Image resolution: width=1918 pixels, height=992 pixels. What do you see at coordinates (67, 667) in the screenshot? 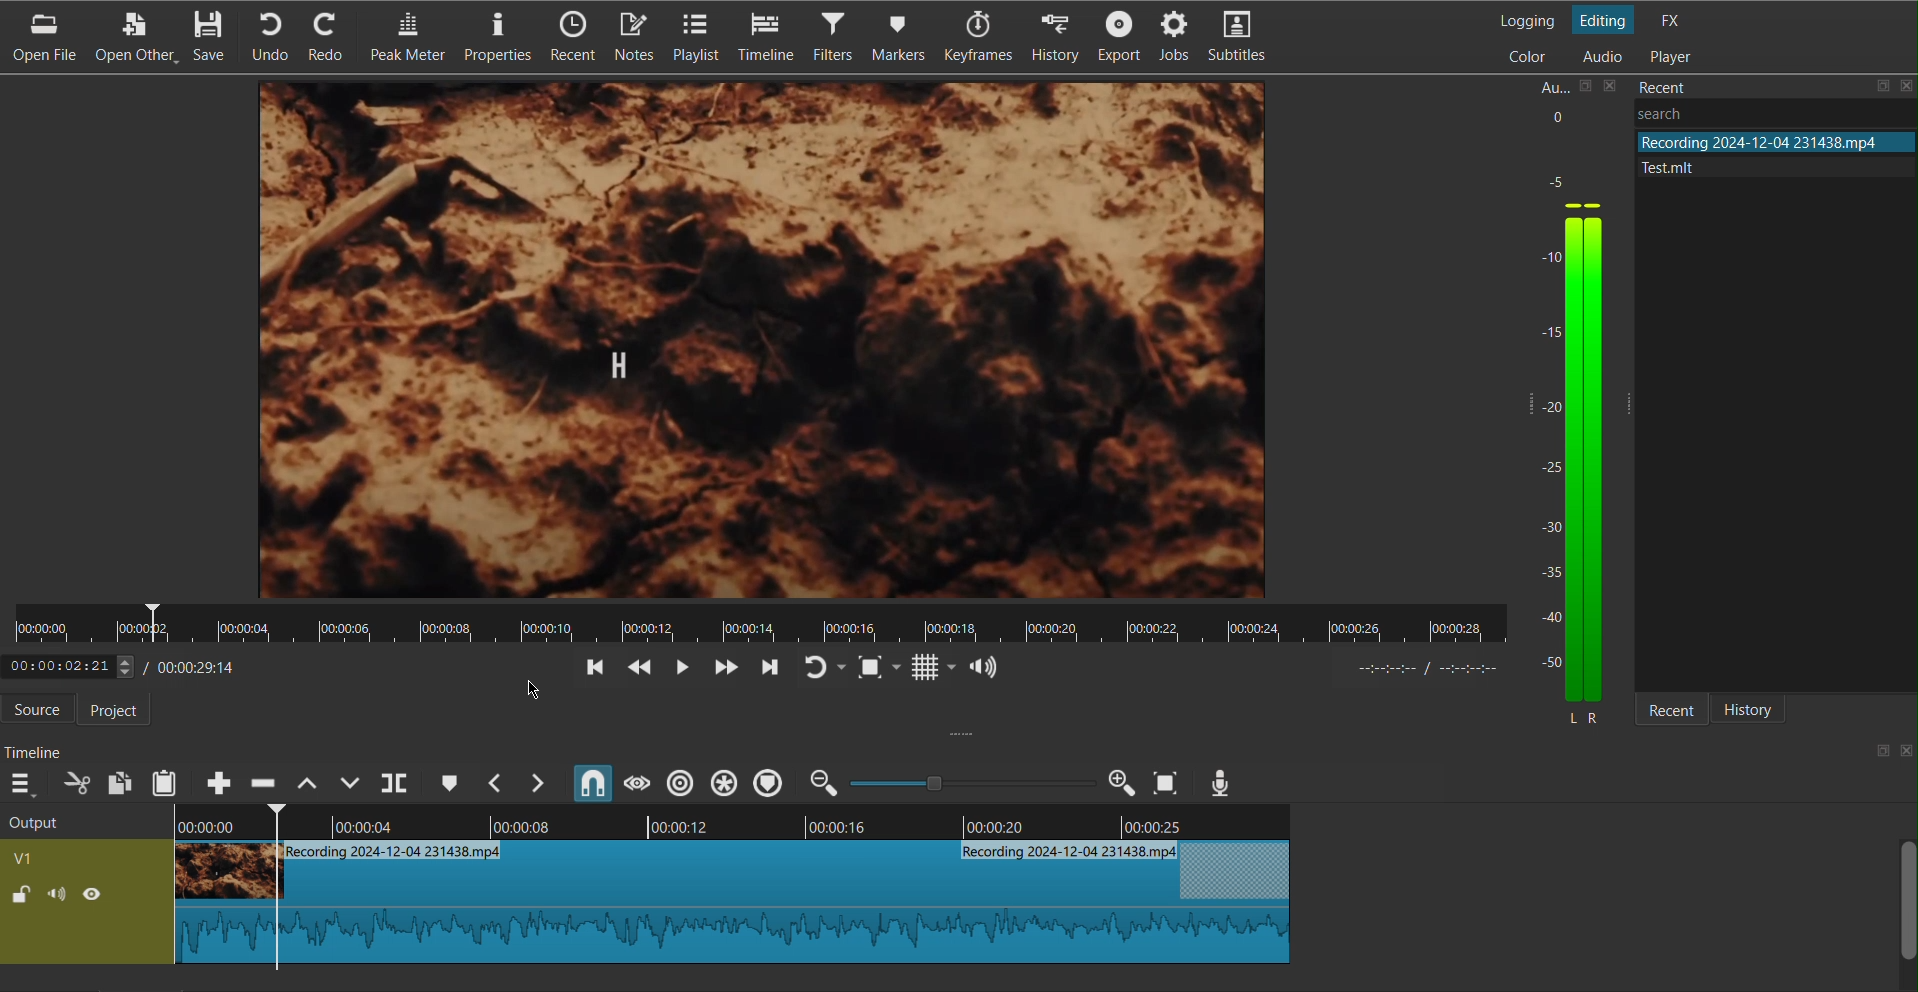
I see `elapsed time` at bounding box center [67, 667].